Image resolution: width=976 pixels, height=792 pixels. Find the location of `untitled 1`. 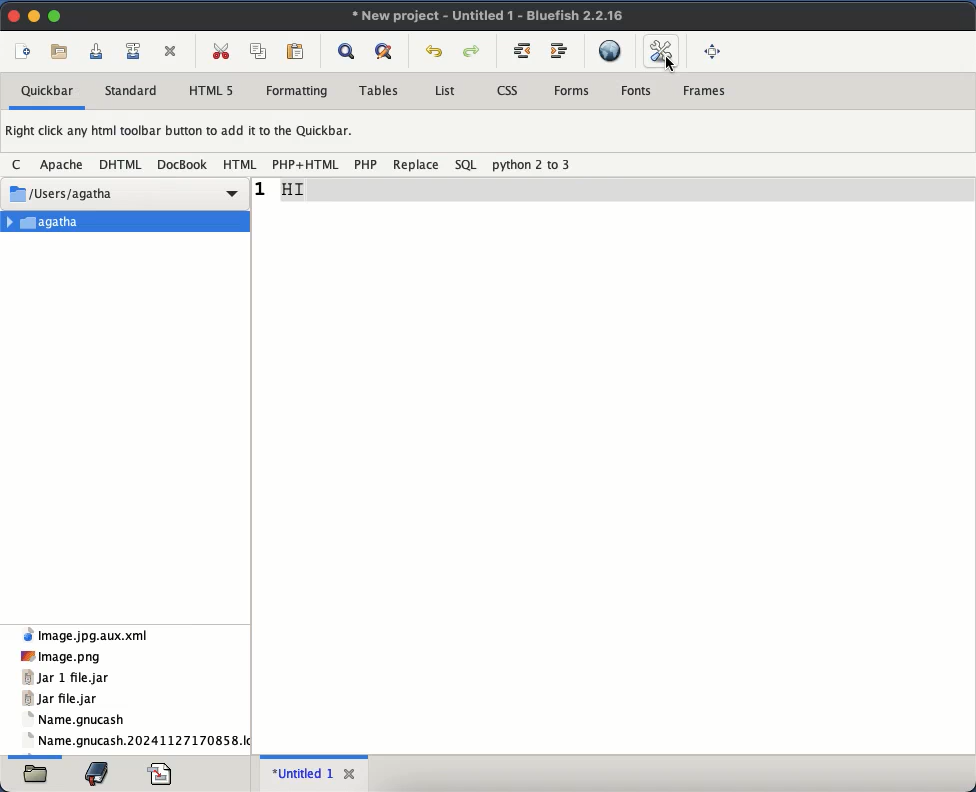

untitled 1 is located at coordinates (301, 773).